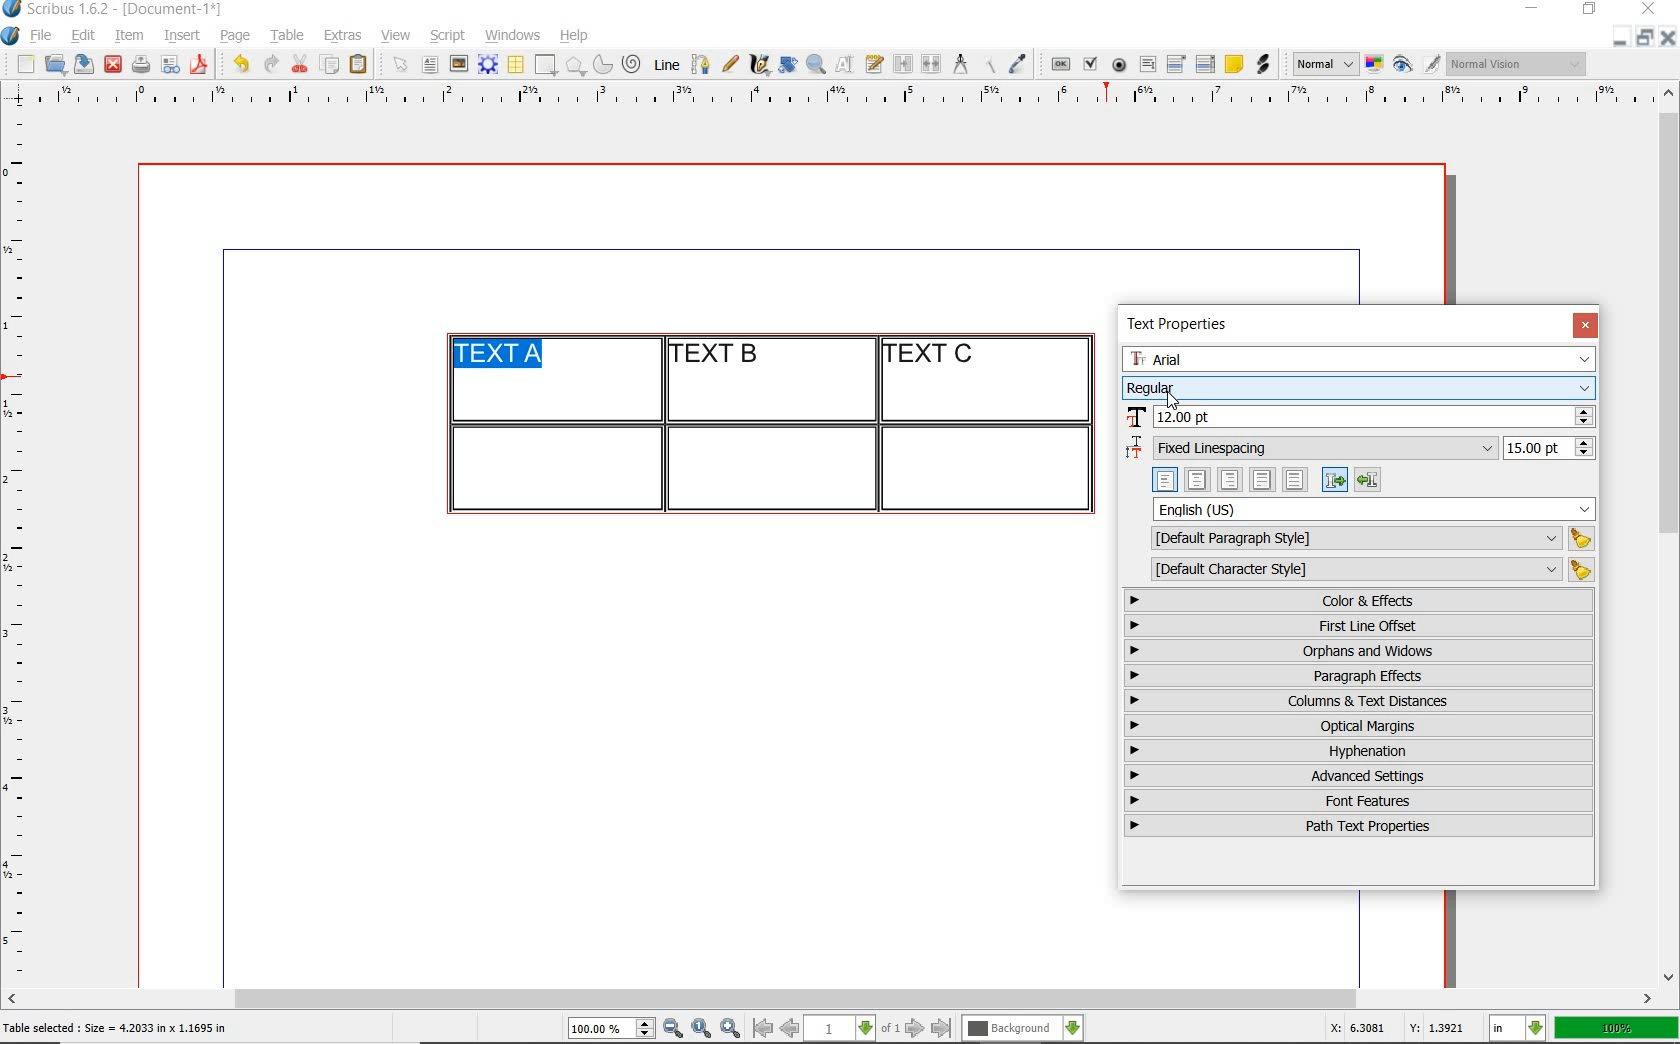 Image resolution: width=1680 pixels, height=1044 pixels. Describe the element at coordinates (730, 64) in the screenshot. I see `freehand line` at that location.